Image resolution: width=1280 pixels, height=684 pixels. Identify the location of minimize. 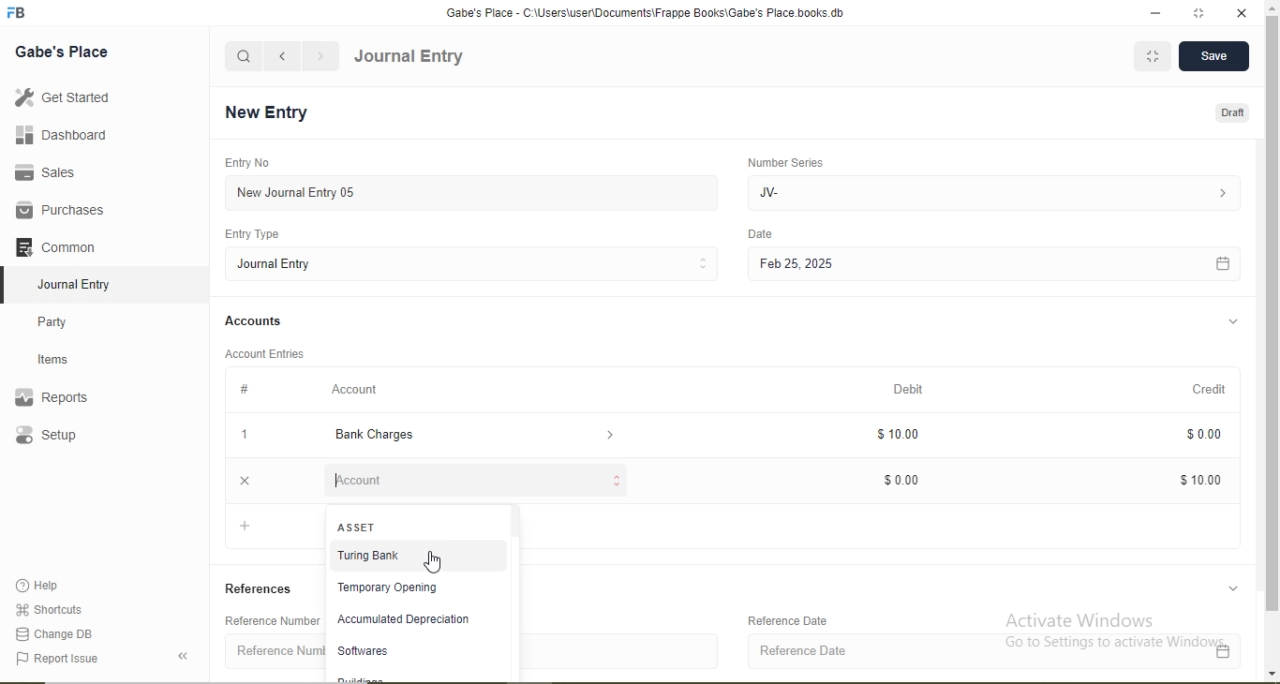
(1158, 13).